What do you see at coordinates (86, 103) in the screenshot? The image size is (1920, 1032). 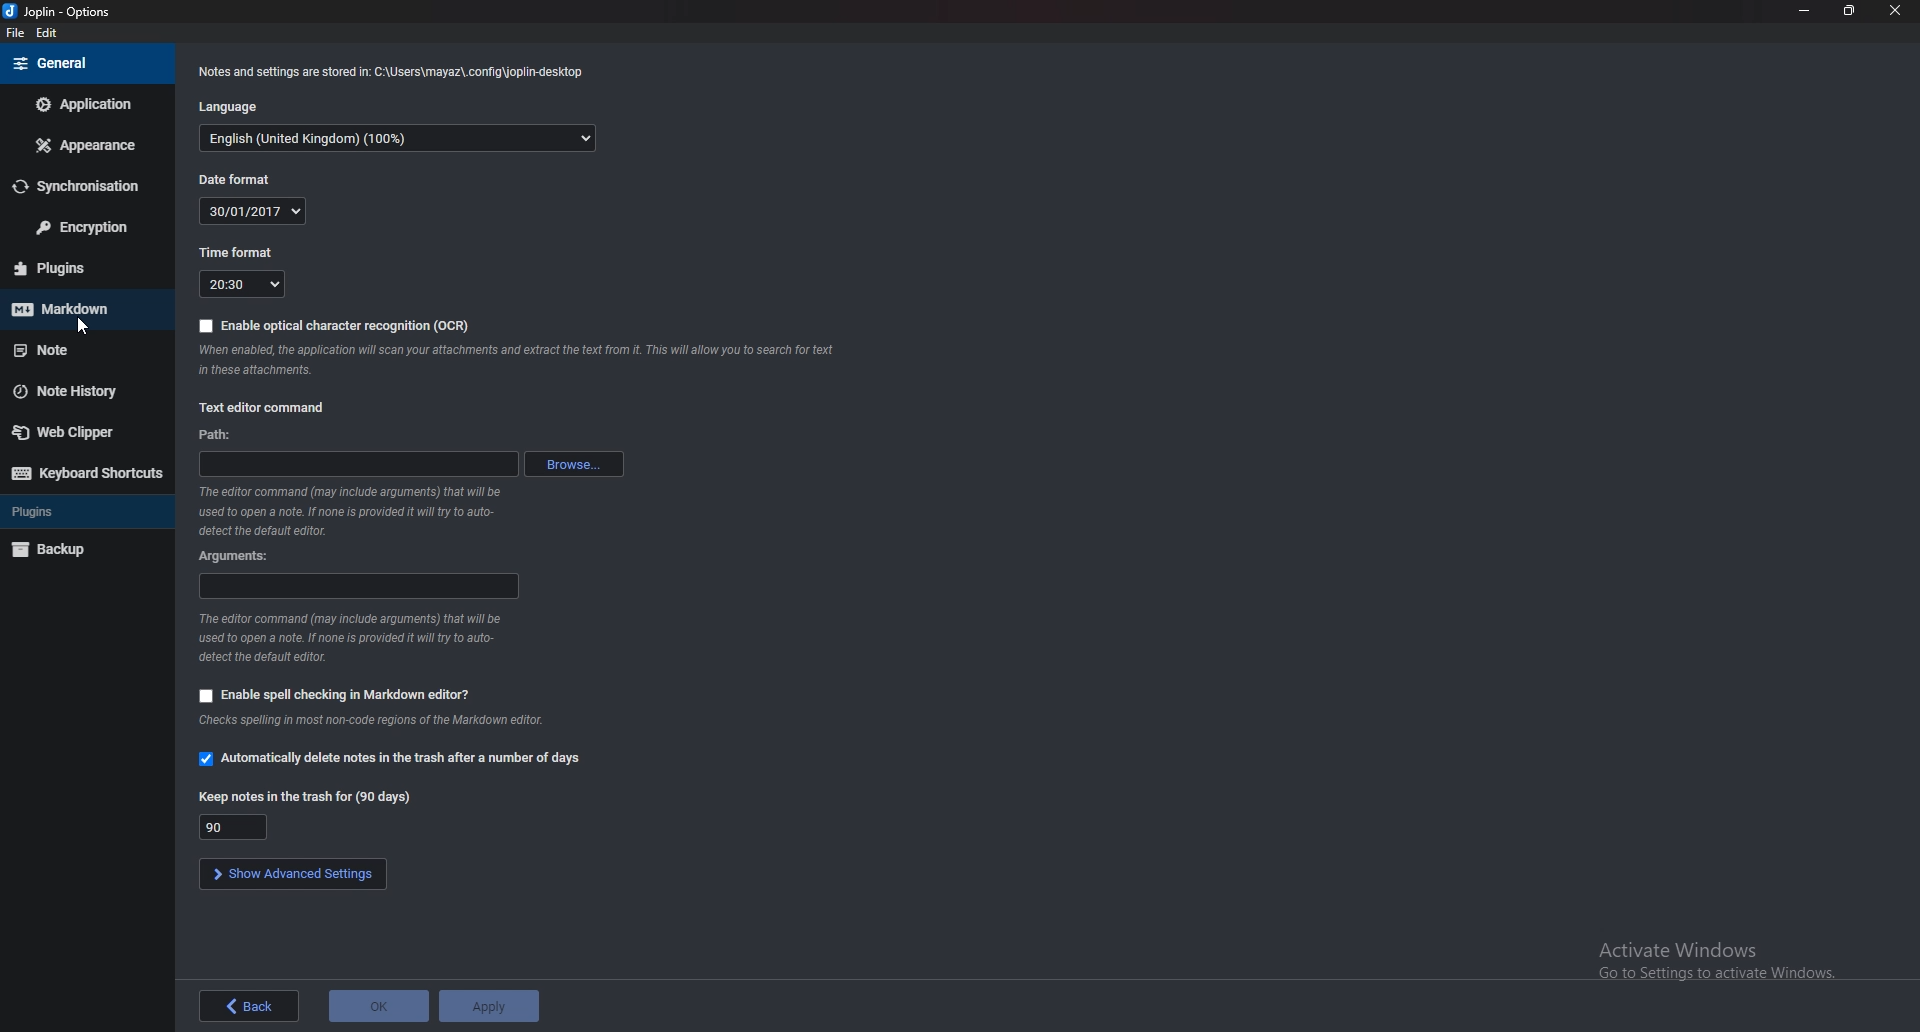 I see `application` at bounding box center [86, 103].